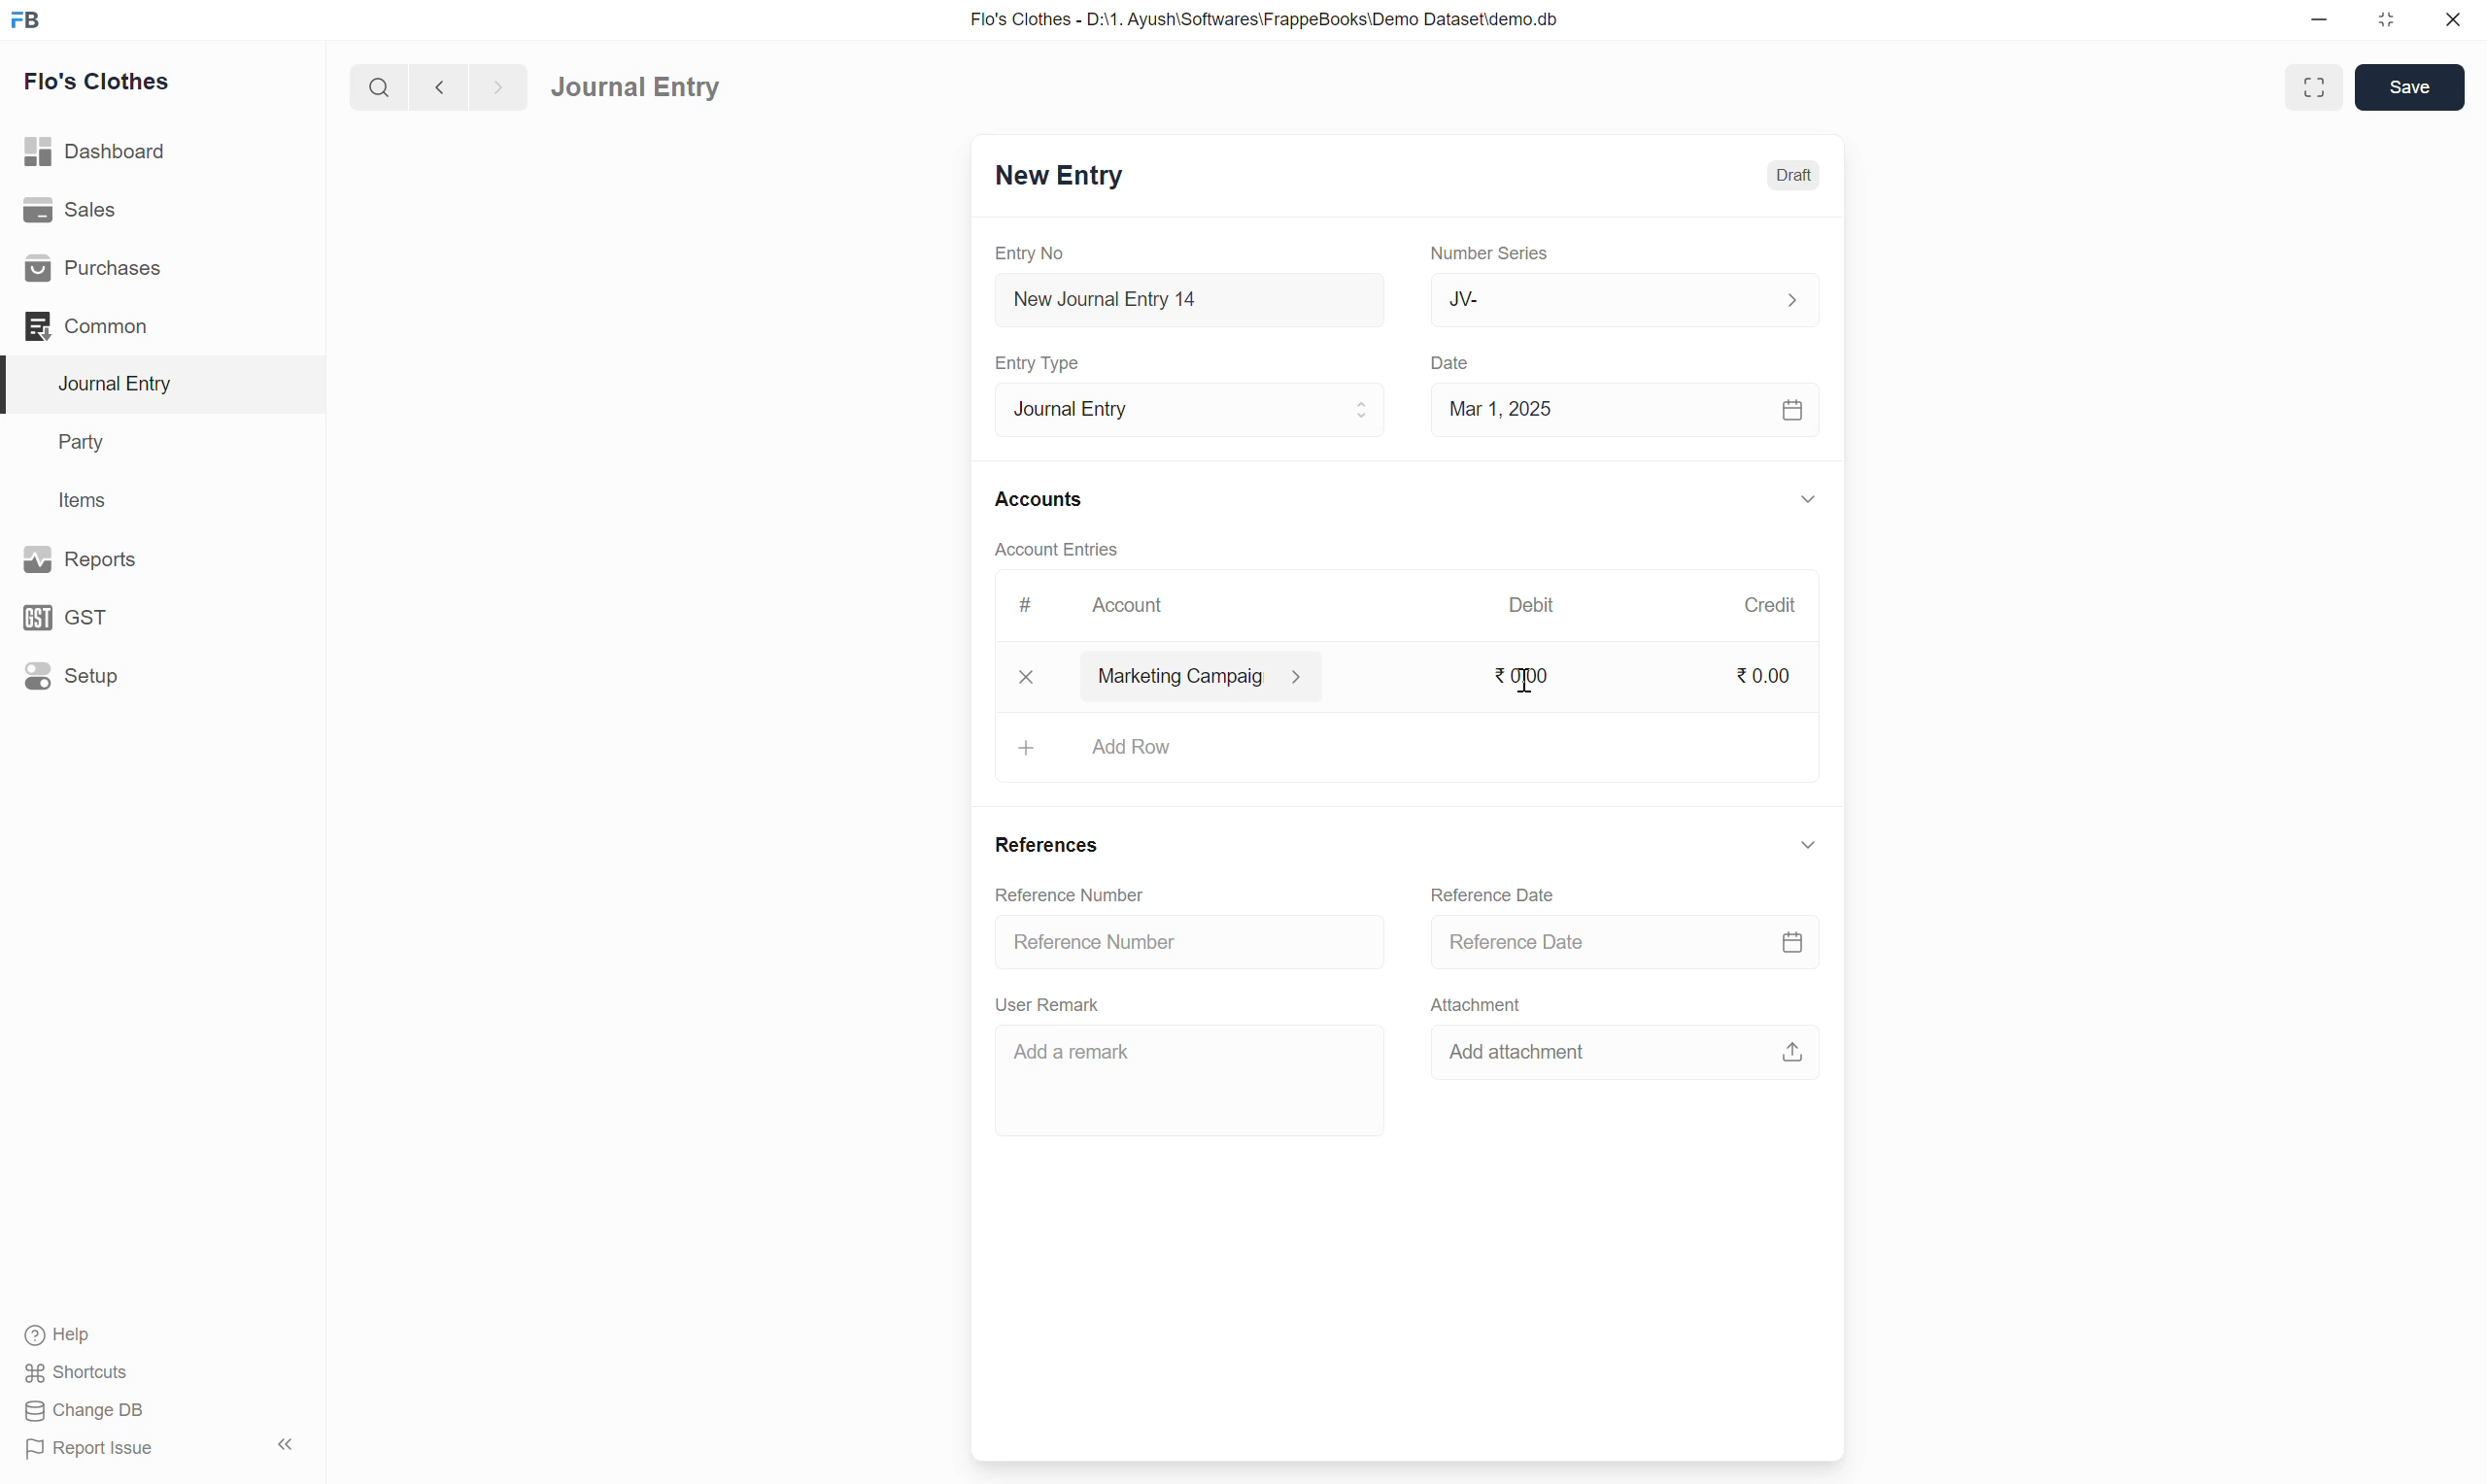  I want to click on Reference Date, so click(1496, 895).